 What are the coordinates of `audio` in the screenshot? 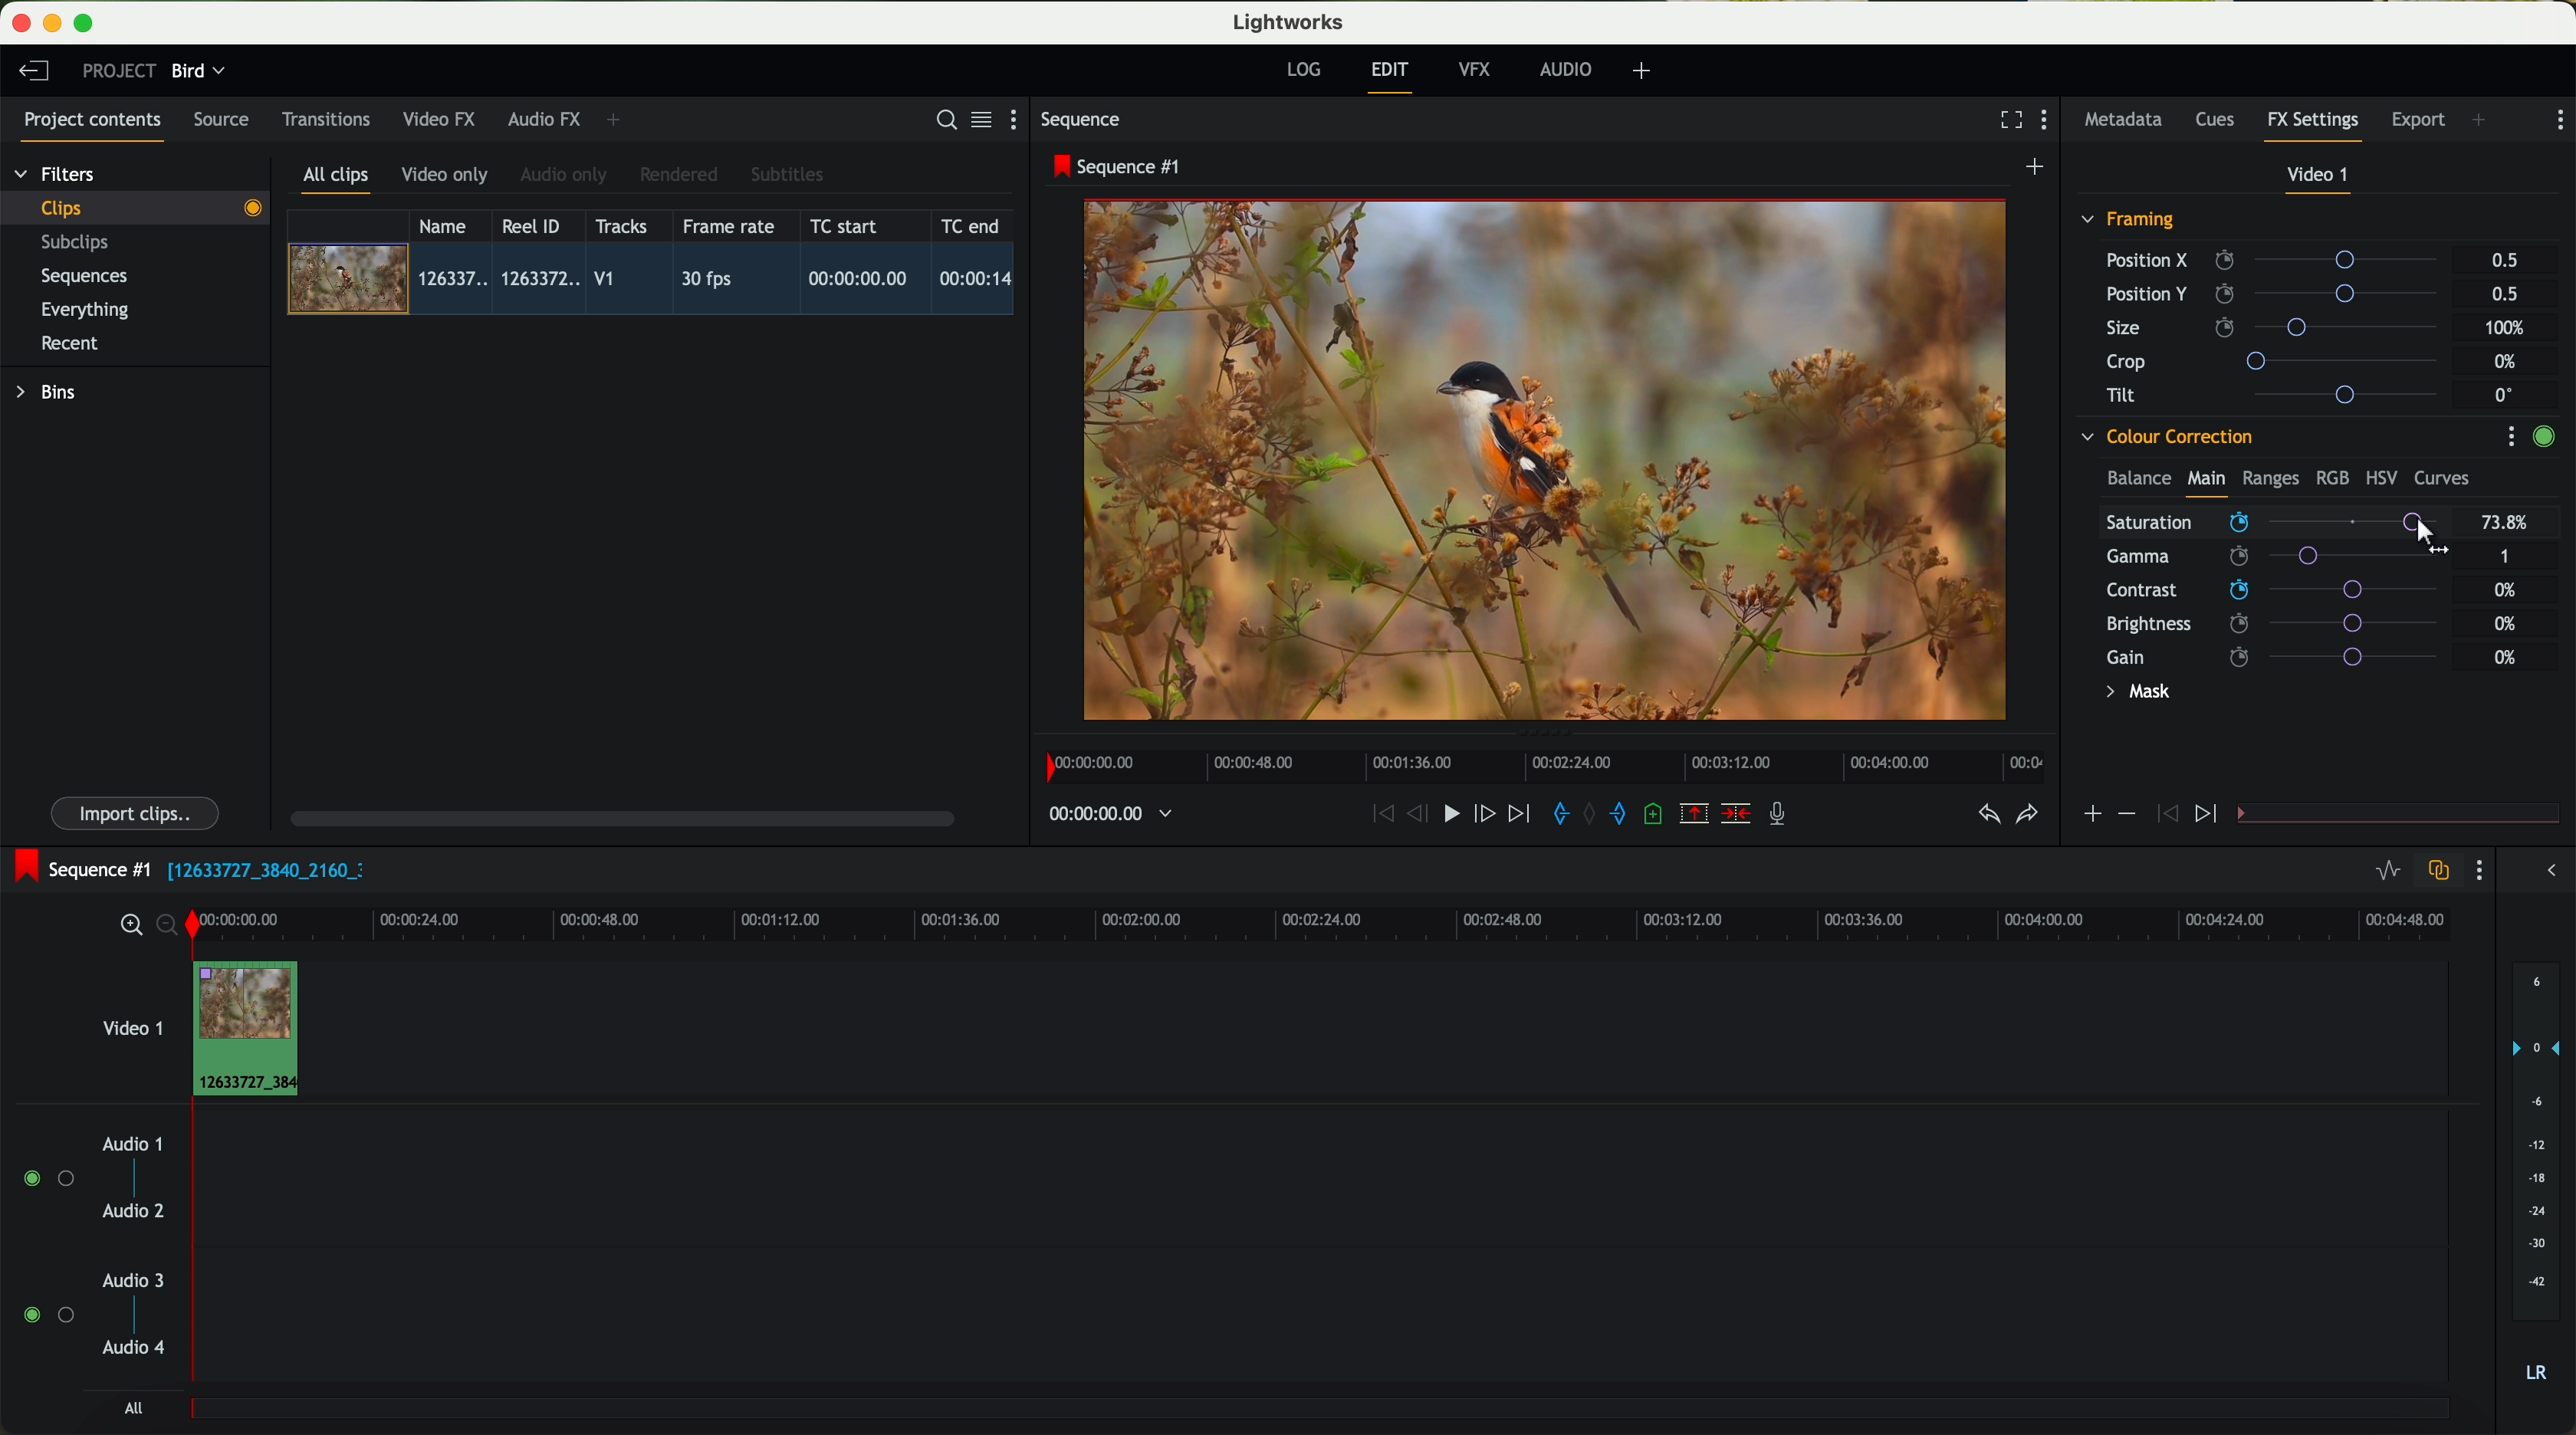 It's located at (1566, 69).